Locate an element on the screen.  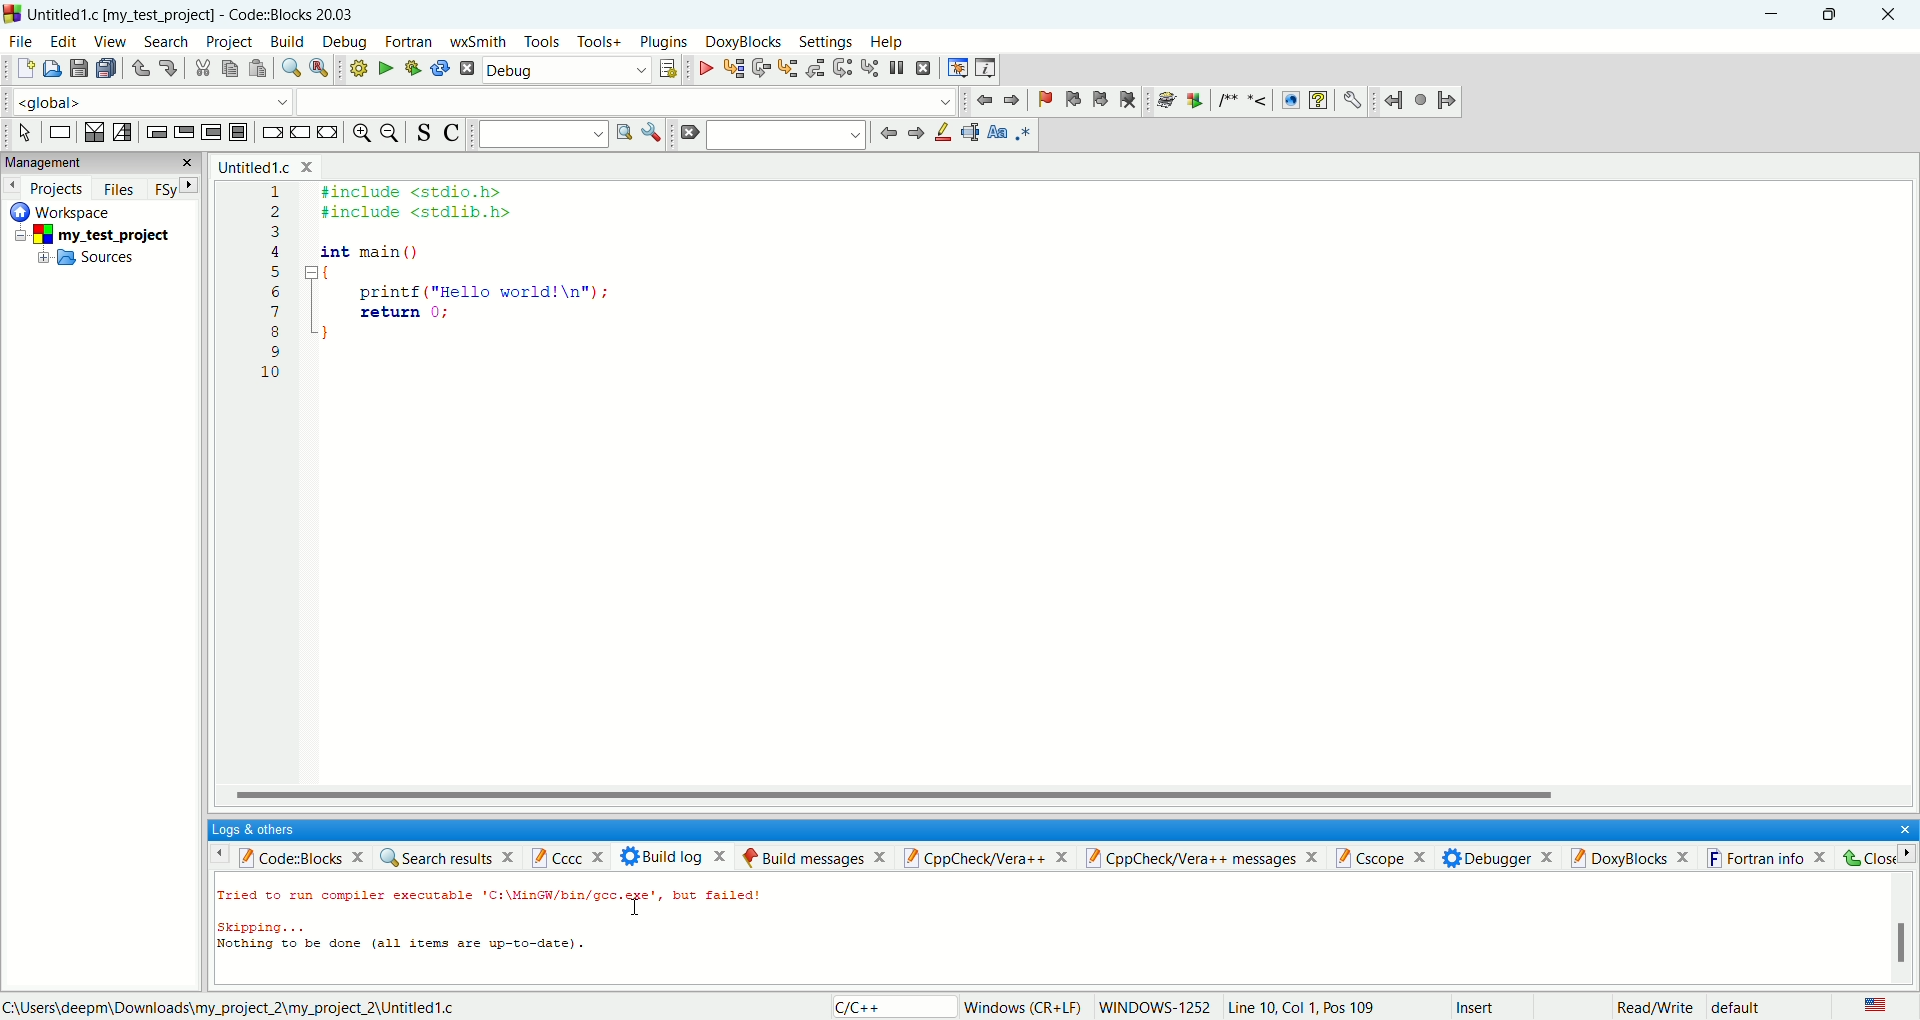
run search is located at coordinates (623, 133).